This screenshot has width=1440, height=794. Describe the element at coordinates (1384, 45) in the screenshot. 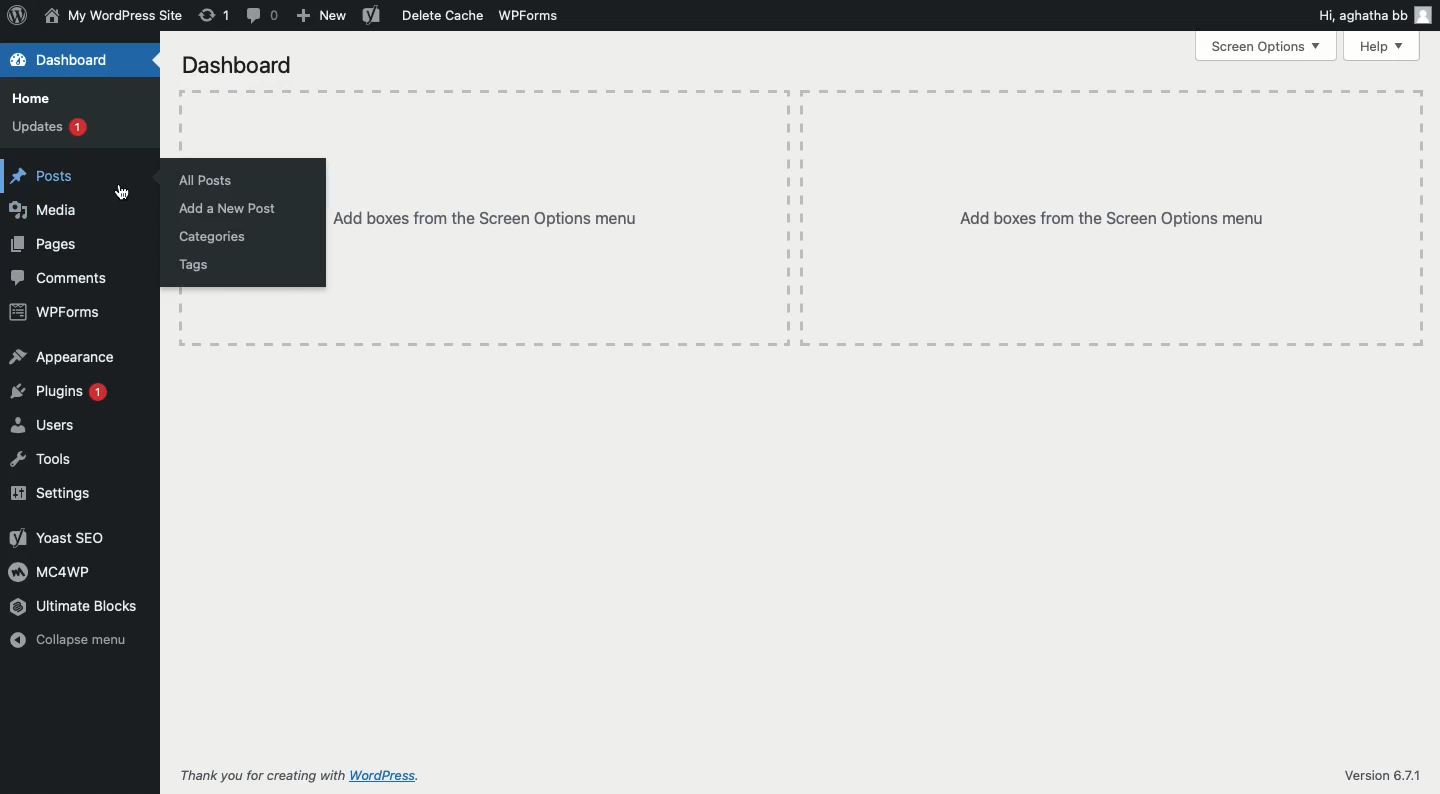

I see `Help` at that location.